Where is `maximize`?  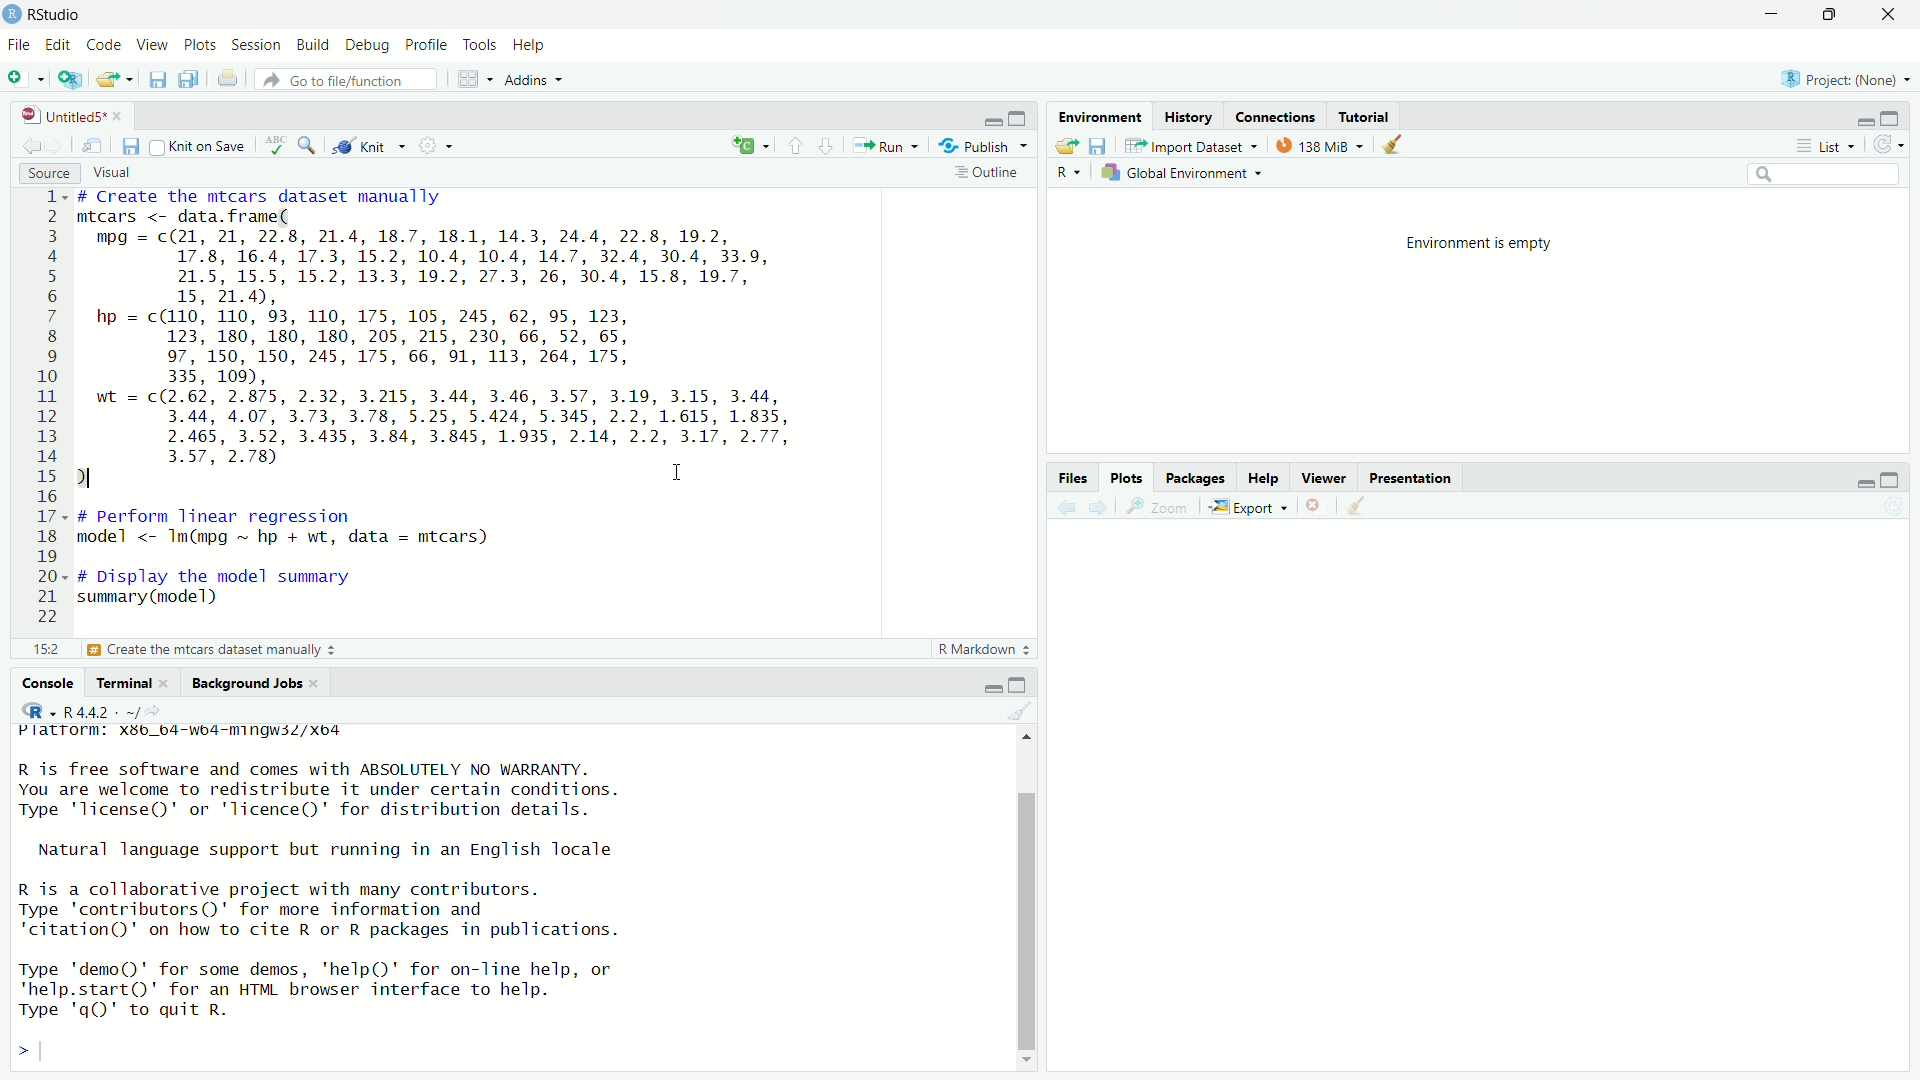 maximize is located at coordinates (1019, 119).